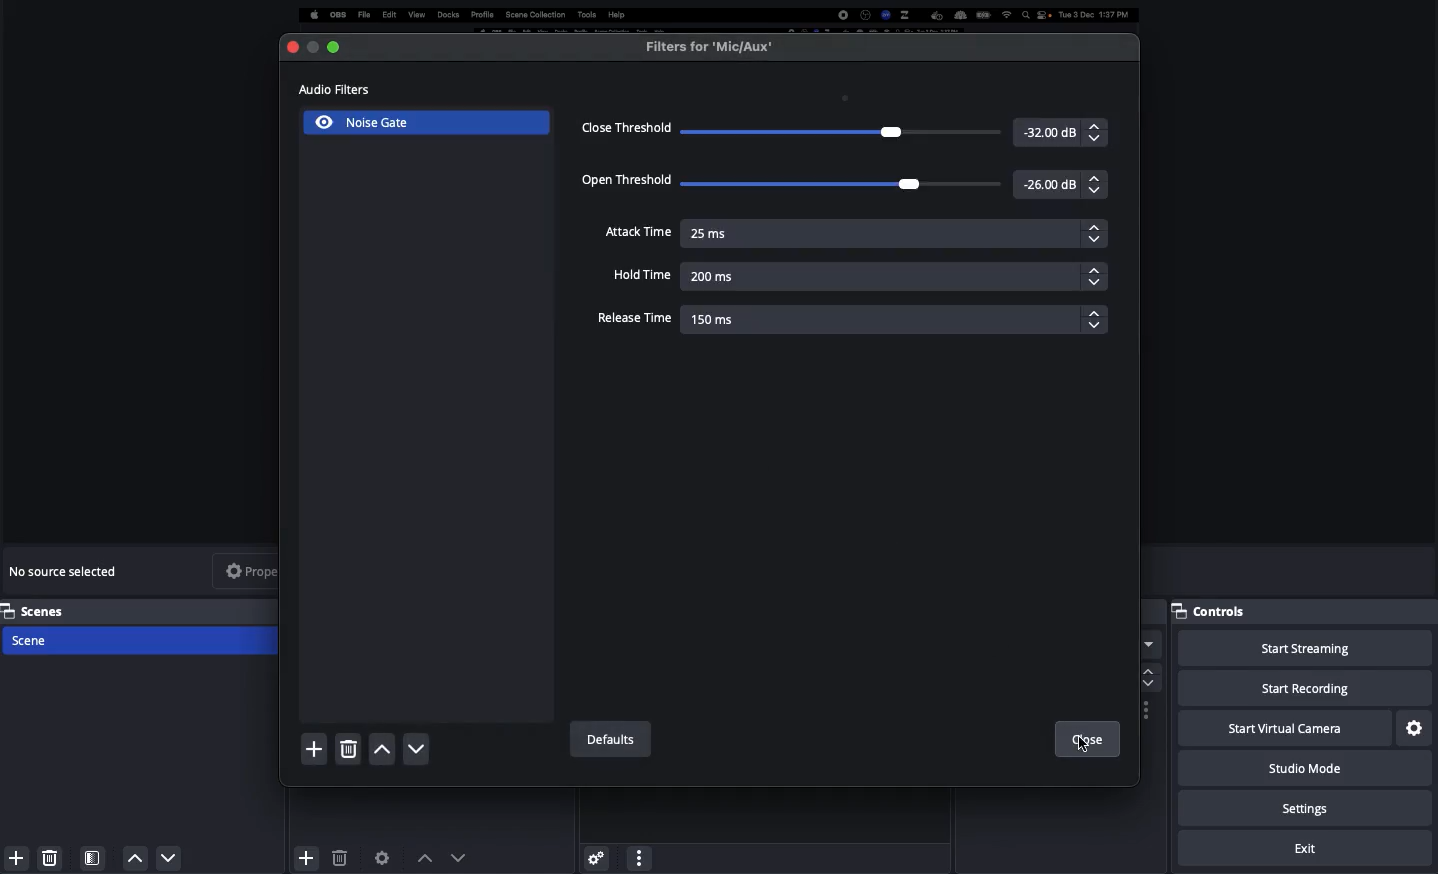 Image resolution: width=1438 pixels, height=874 pixels. Describe the element at coordinates (93, 854) in the screenshot. I see `Scene filters` at that location.